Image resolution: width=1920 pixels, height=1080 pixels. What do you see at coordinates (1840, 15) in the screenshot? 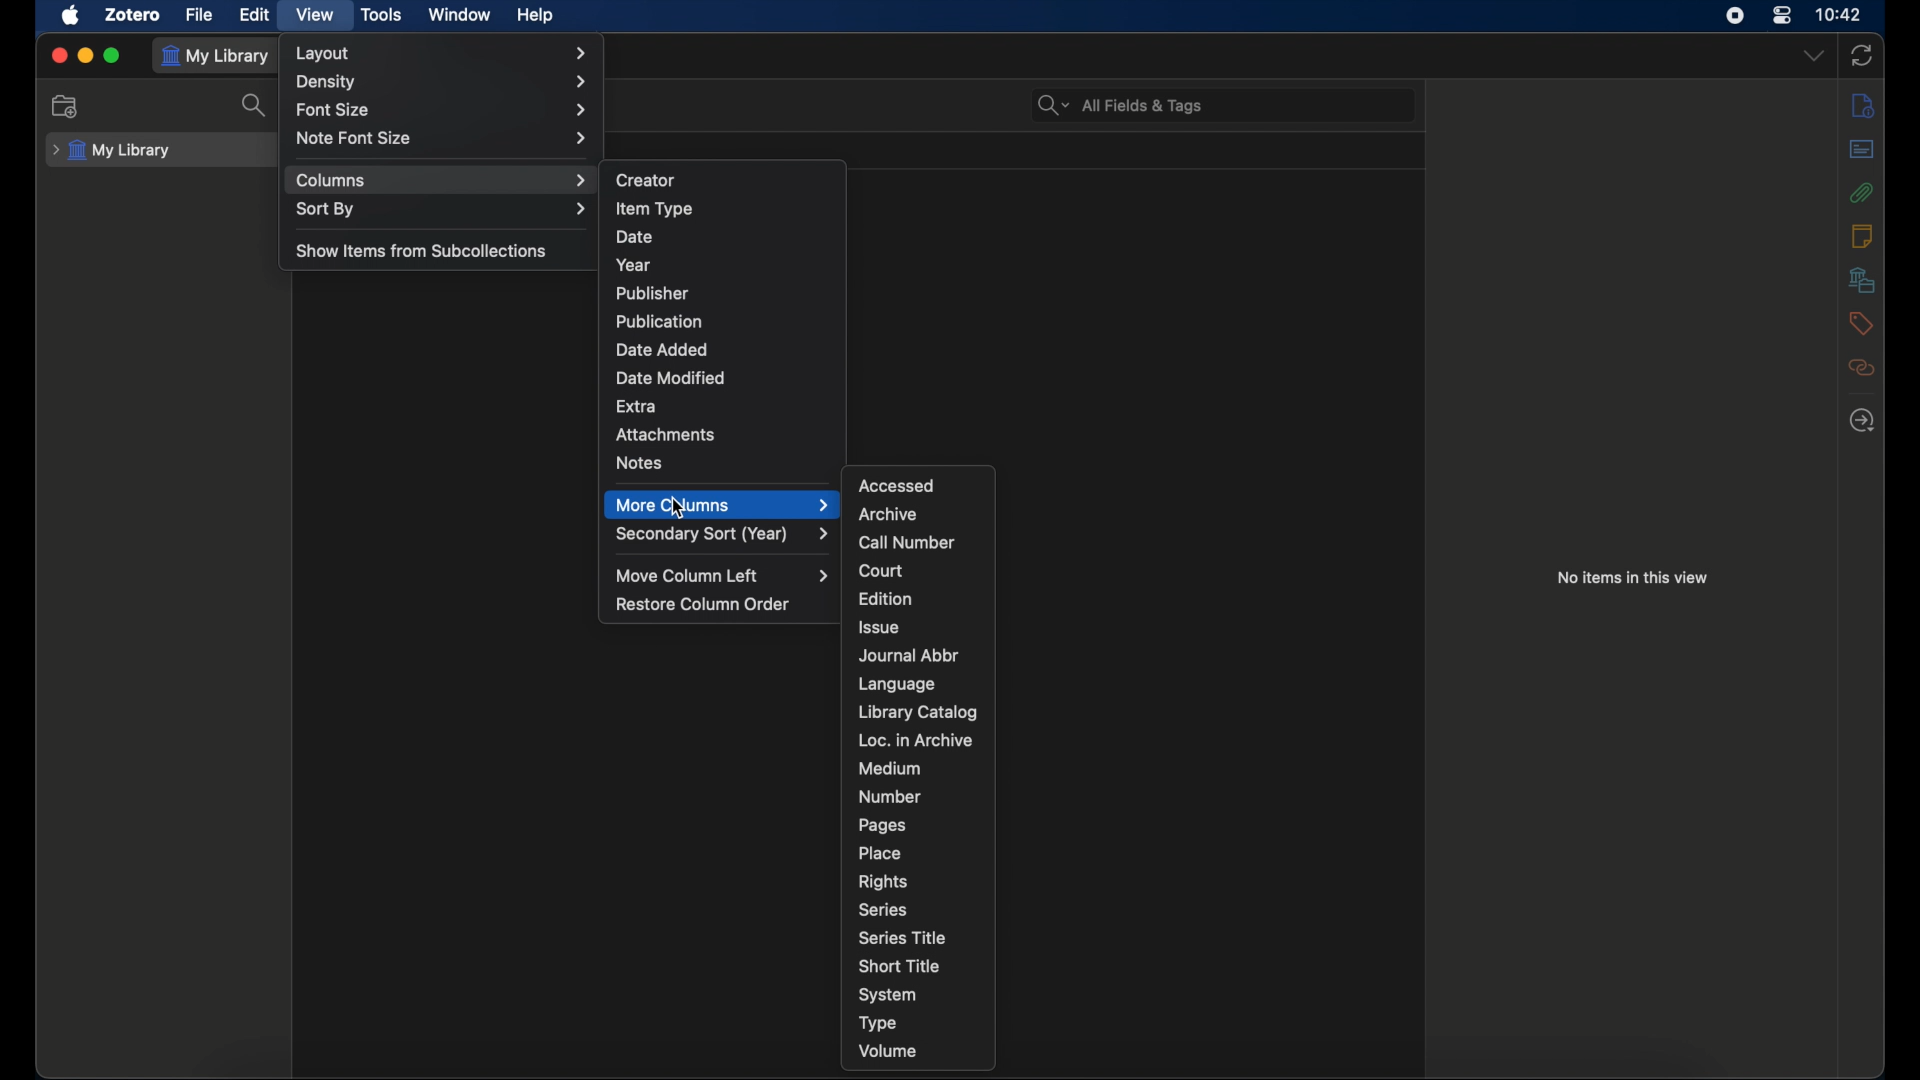
I see `time` at bounding box center [1840, 15].